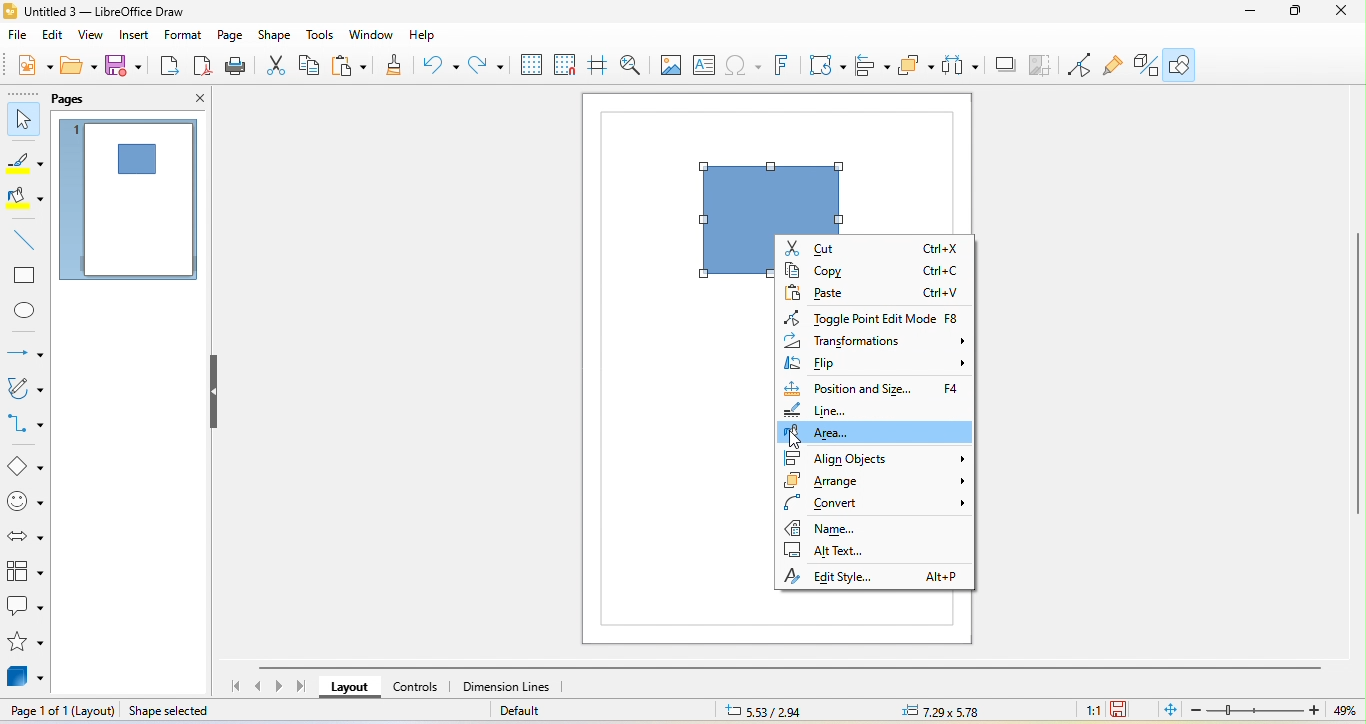 This screenshot has width=1366, height=724. What do you see at coordinates (125, 68) in the screenshot?
I see `save` at bounding box center [125, 68].